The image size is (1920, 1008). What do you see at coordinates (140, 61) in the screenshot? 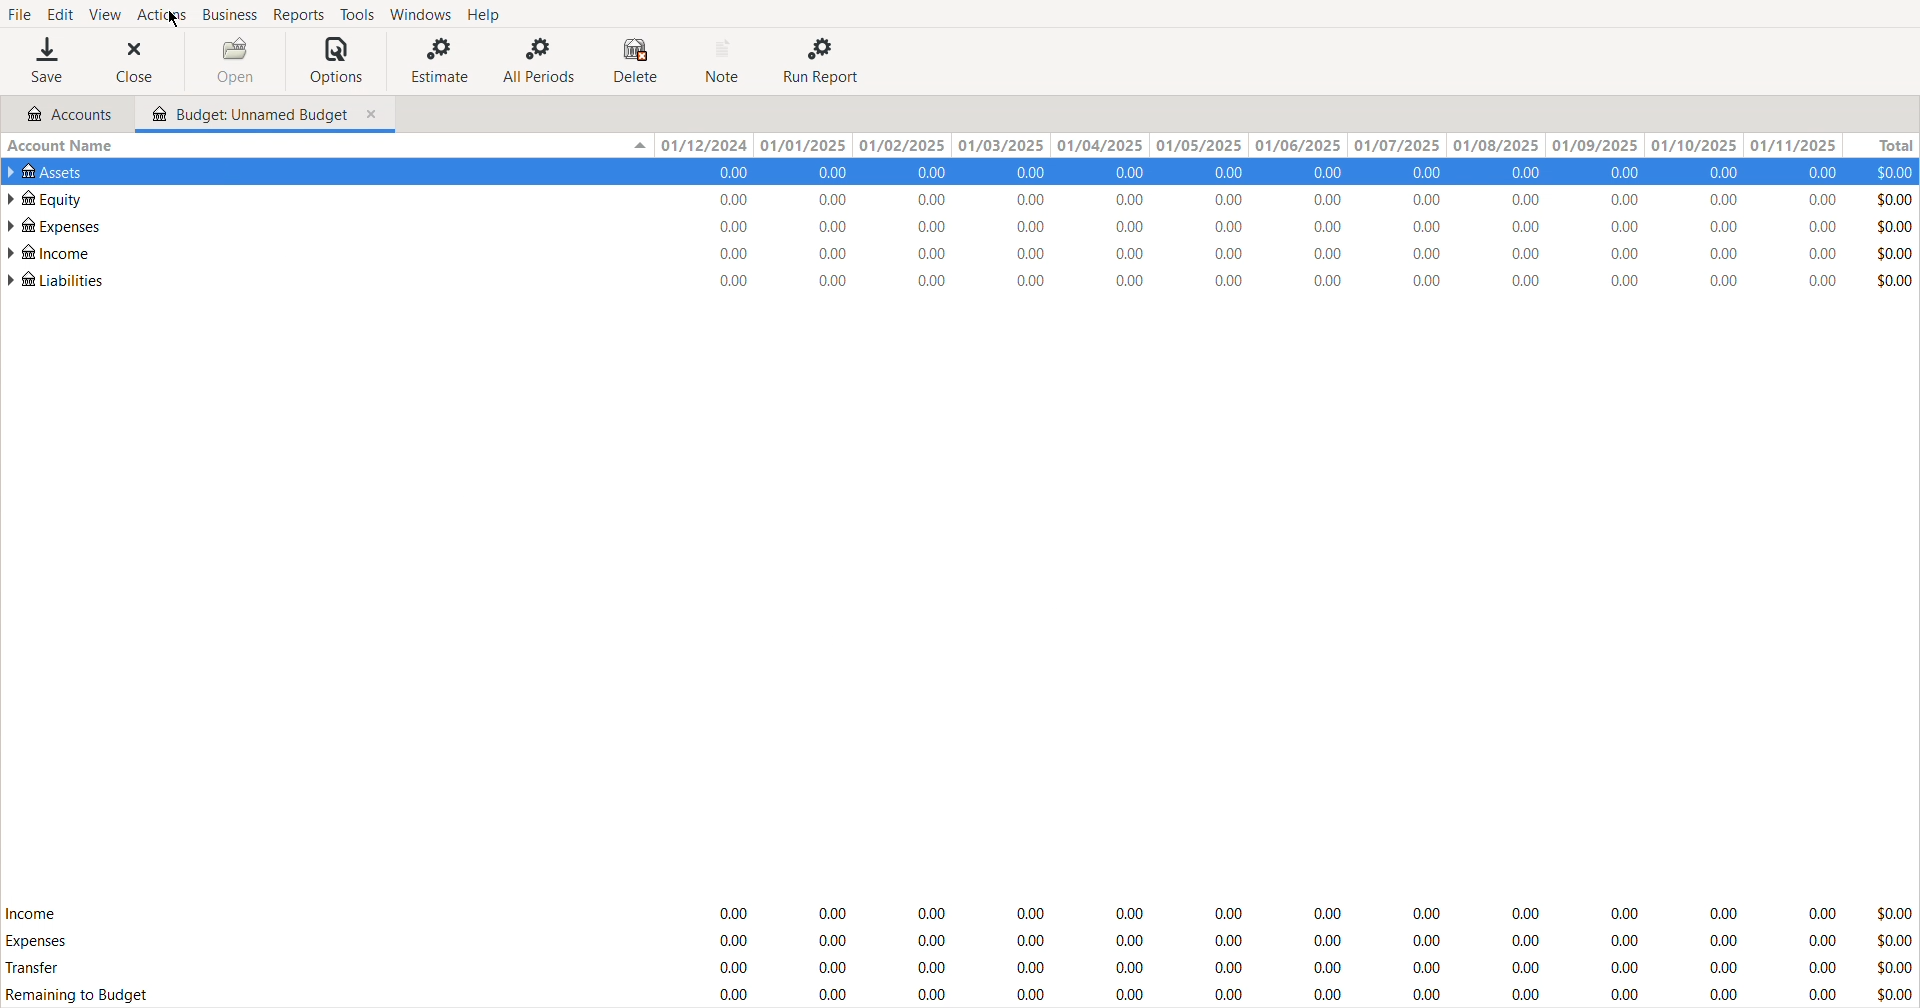
I see `Close` at bounding box center [140, 61].